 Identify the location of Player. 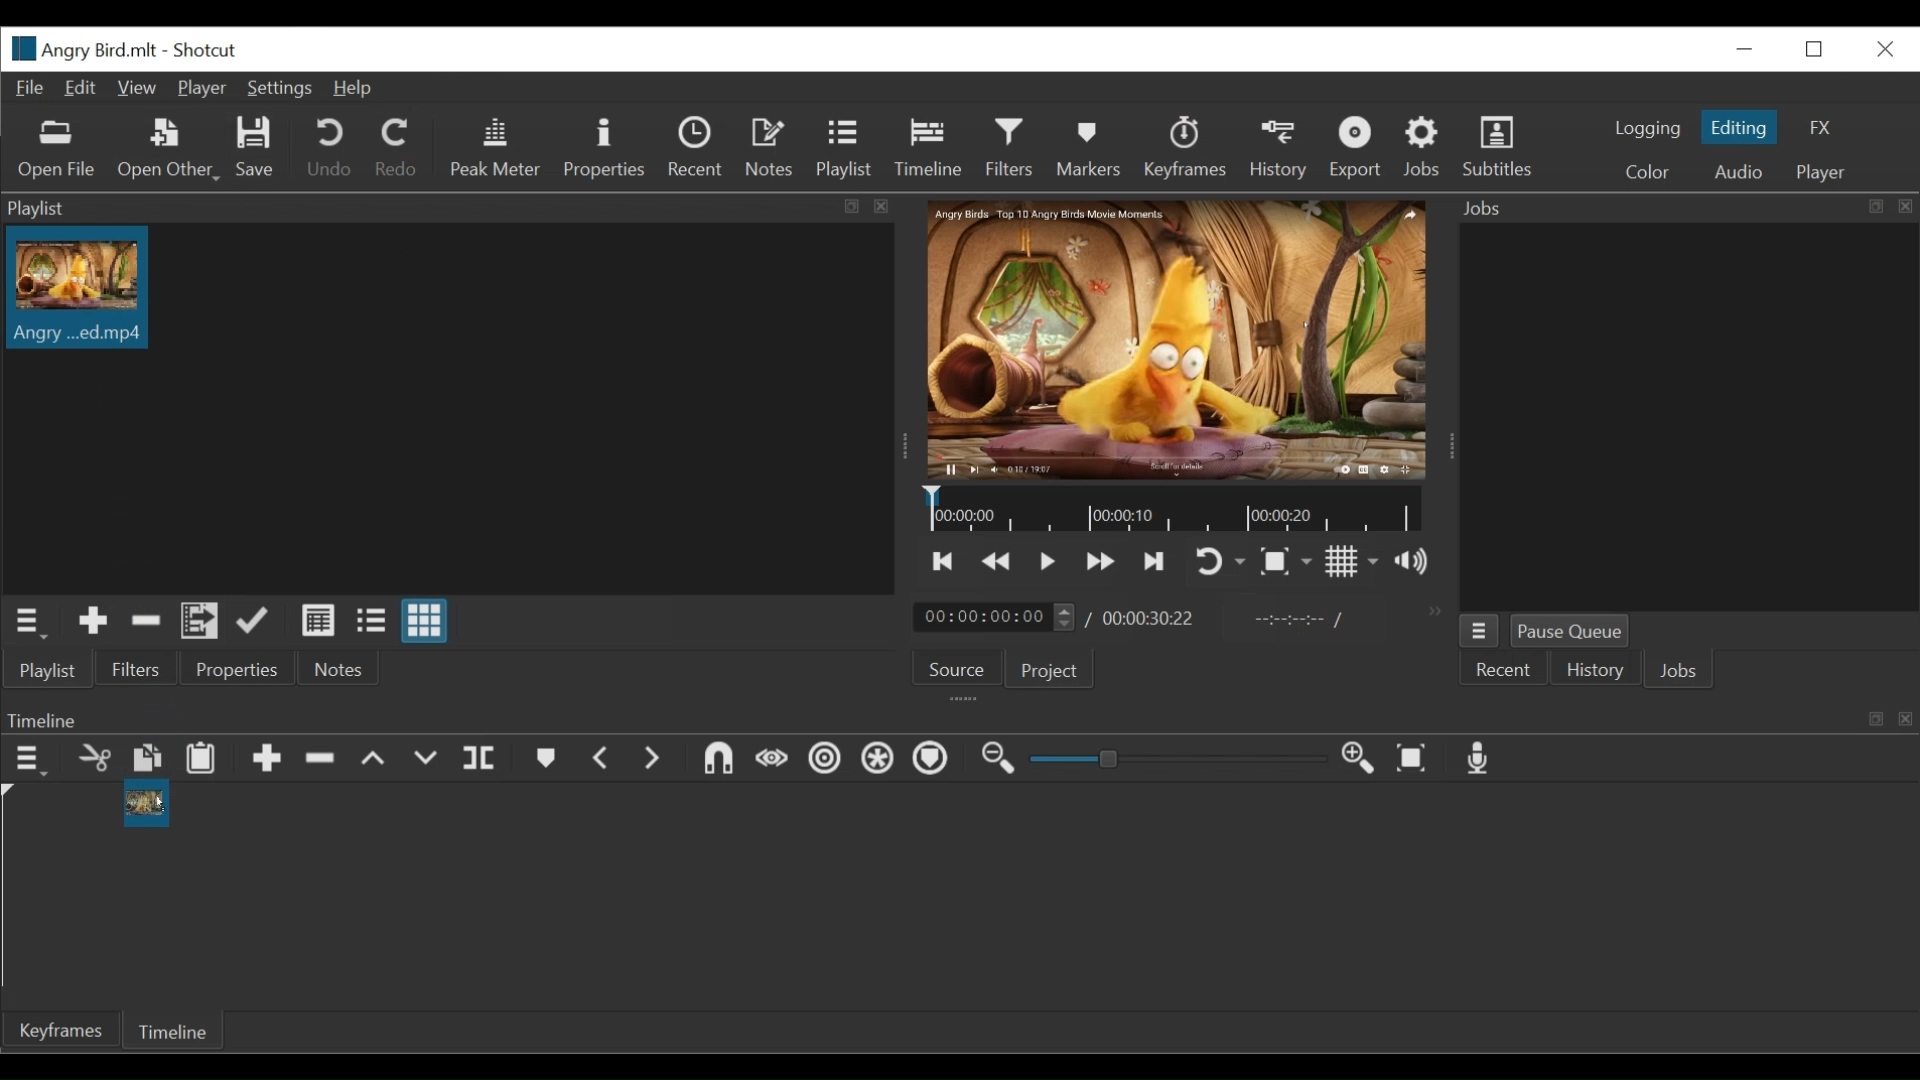
(202, 86).